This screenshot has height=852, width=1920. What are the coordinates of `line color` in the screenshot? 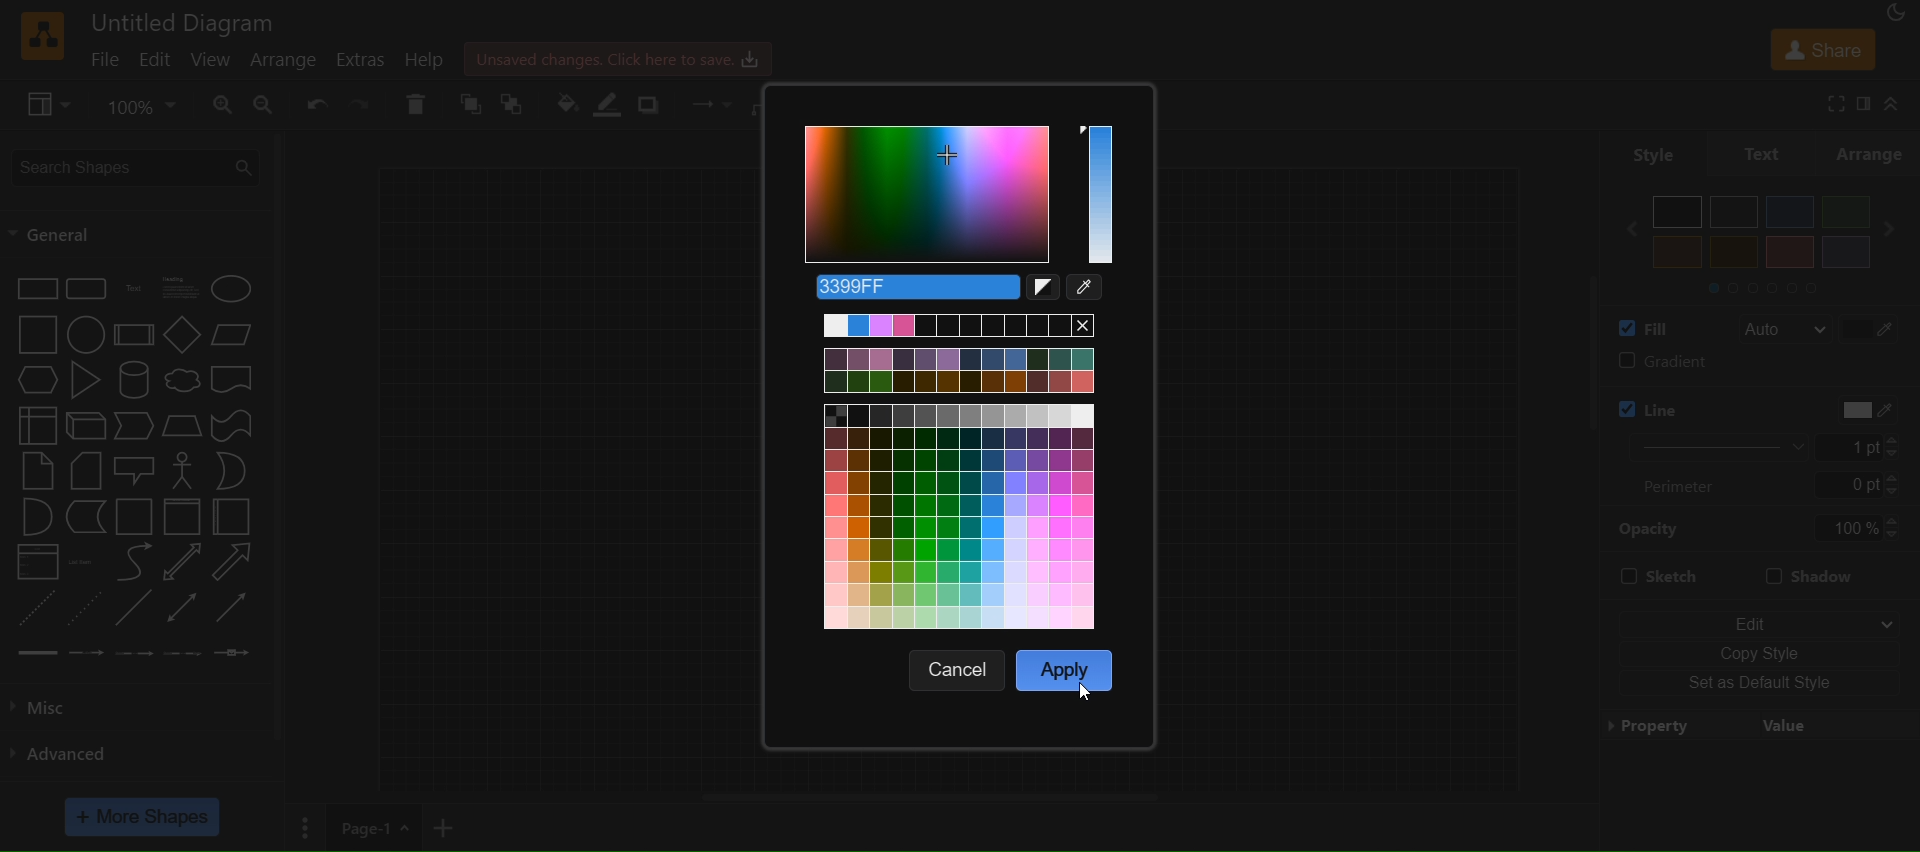 It's located at (614, 104).